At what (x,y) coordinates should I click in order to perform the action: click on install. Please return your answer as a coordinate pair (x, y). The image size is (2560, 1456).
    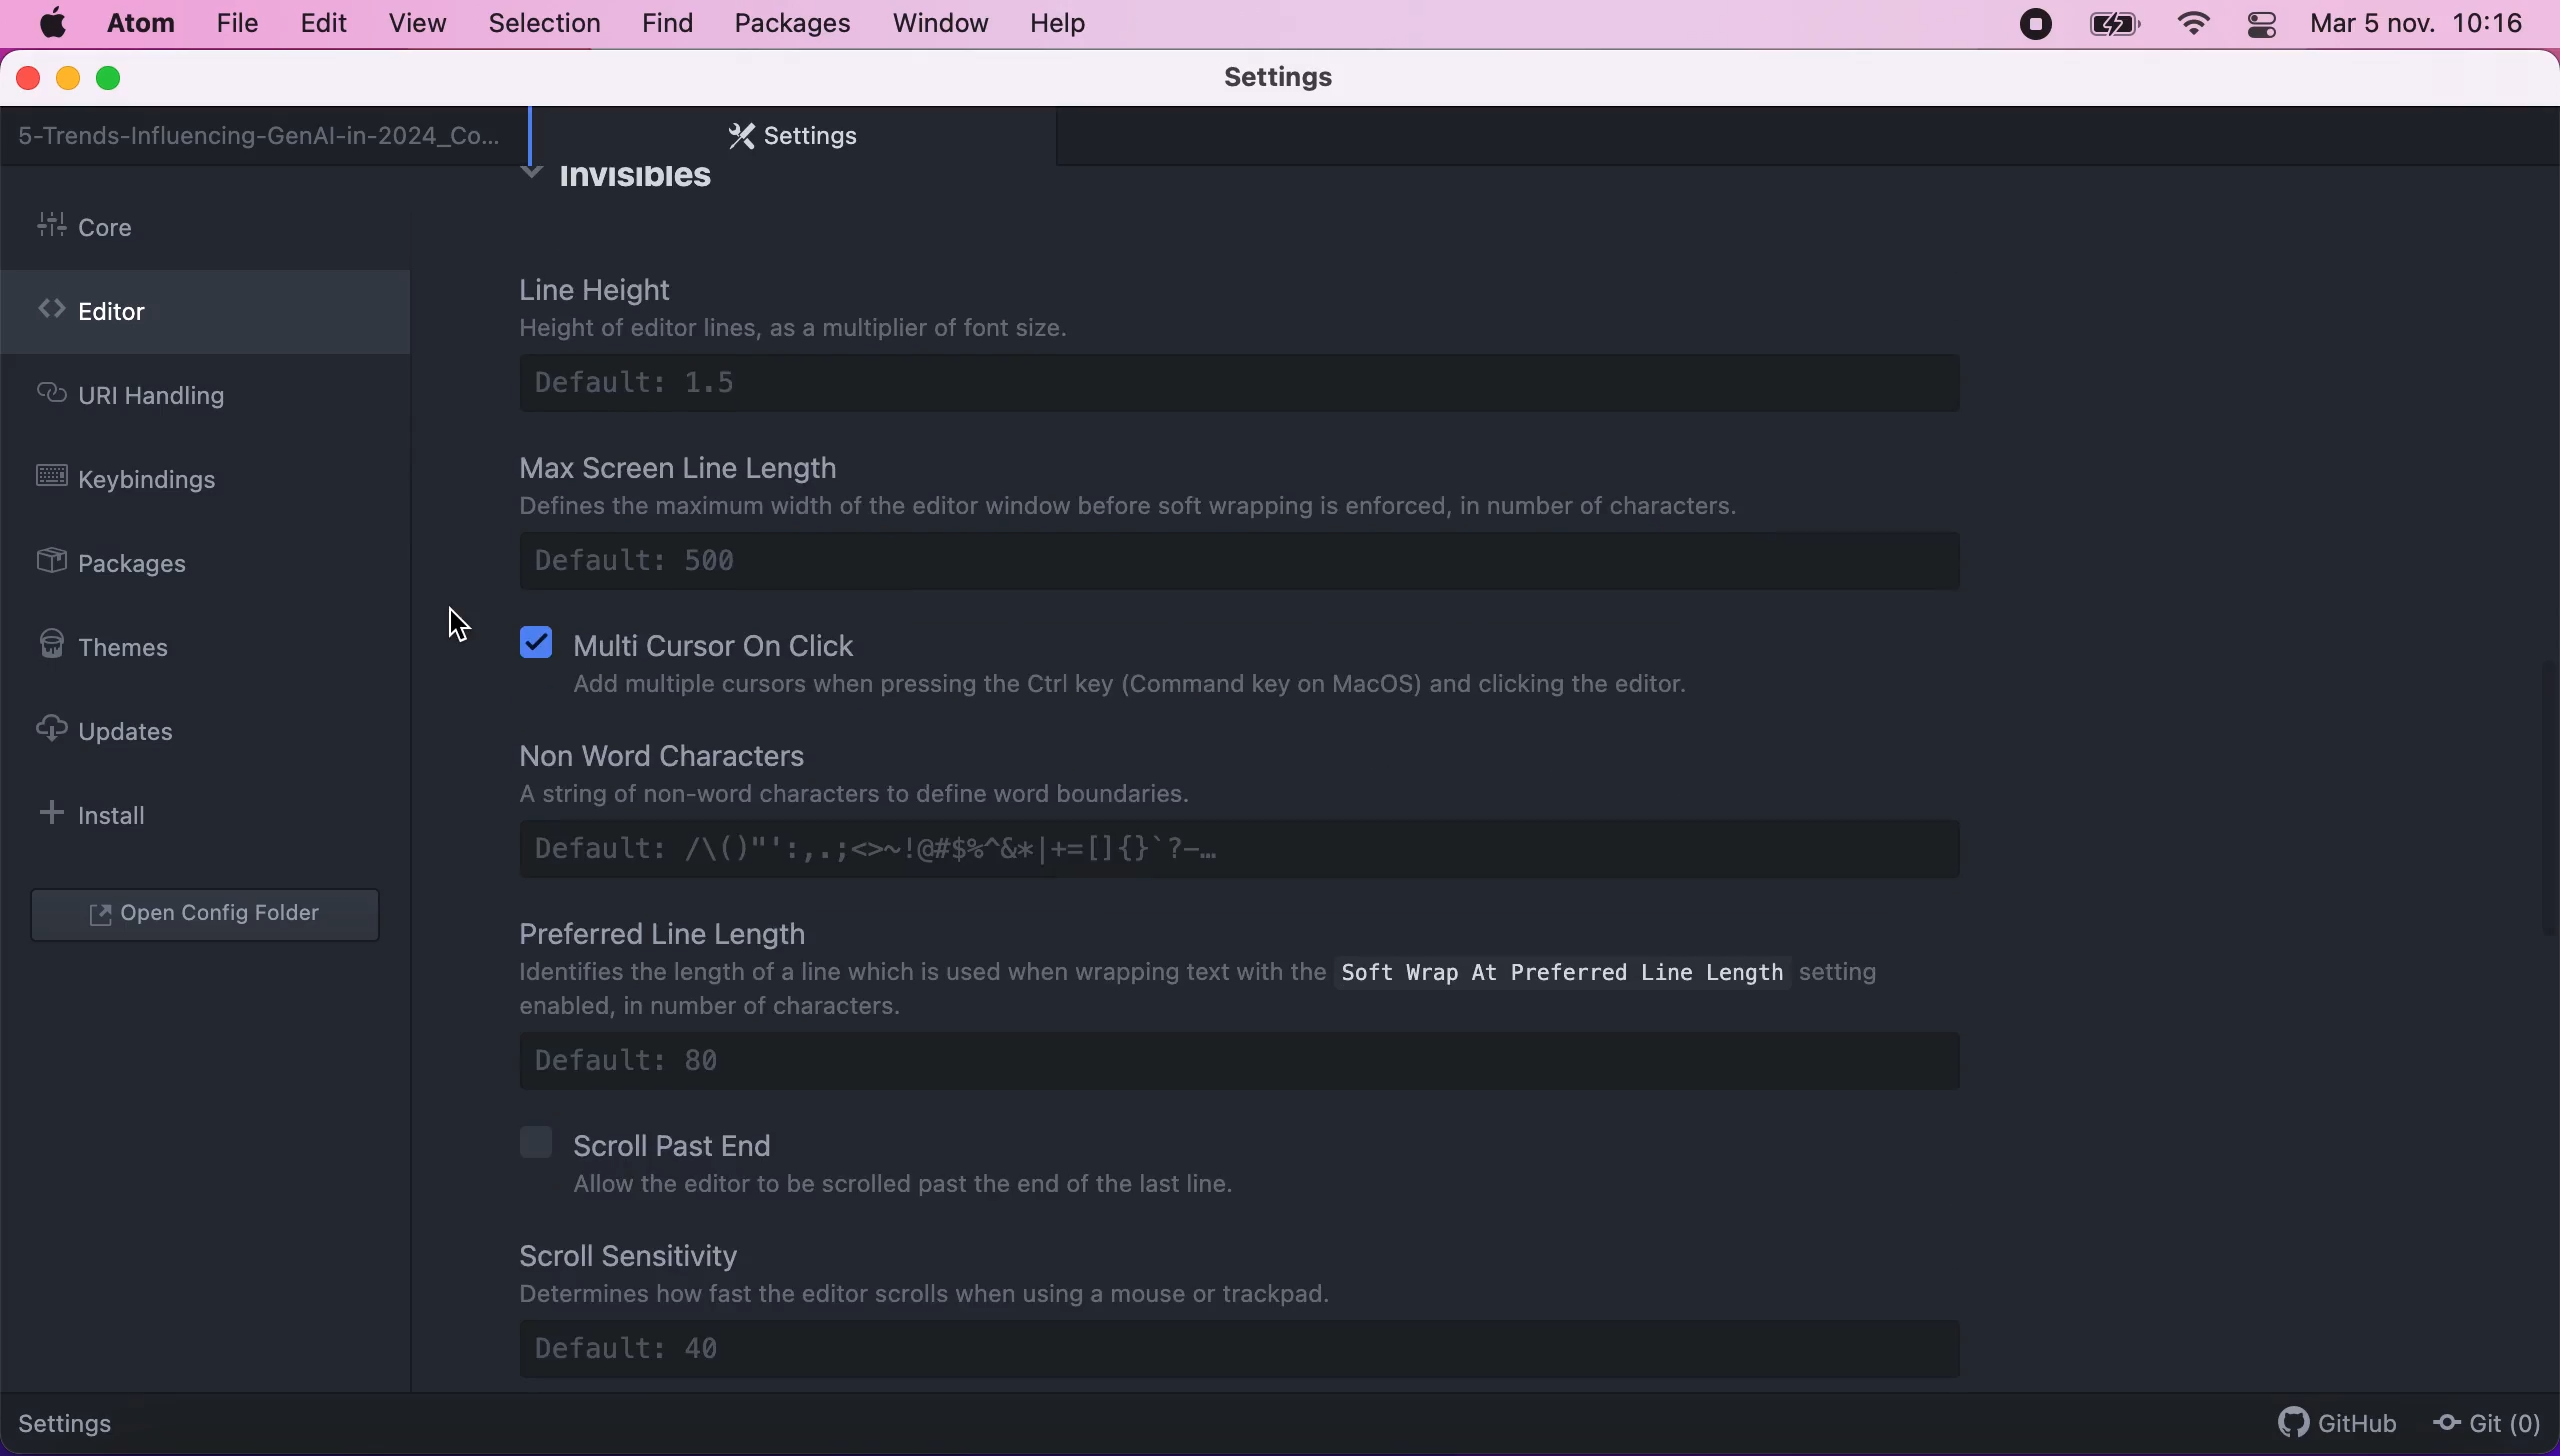
    Looking at the image, I should click on (106, 814).